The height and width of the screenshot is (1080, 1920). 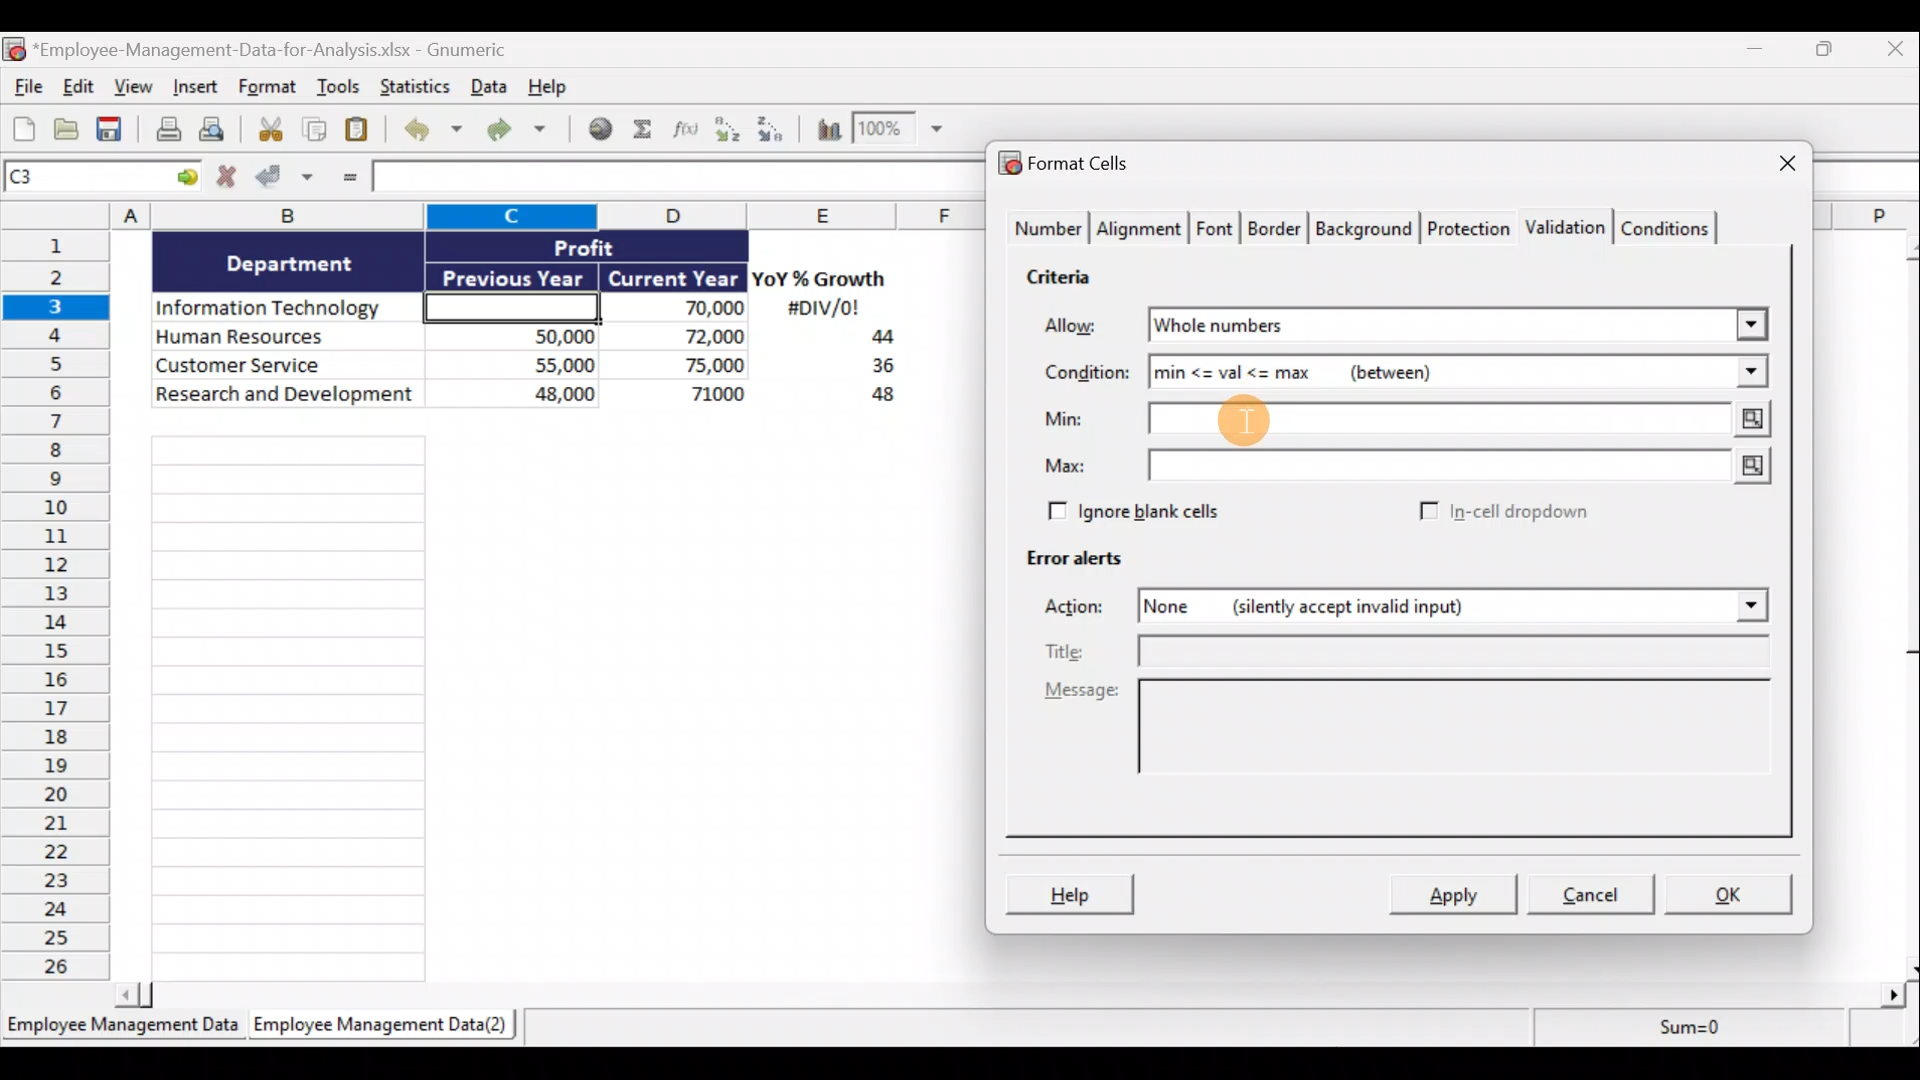 What do you see at coordinates (1598, 897) in the screenshot?
I see `Cancel` at bounding box center [1598, 897].